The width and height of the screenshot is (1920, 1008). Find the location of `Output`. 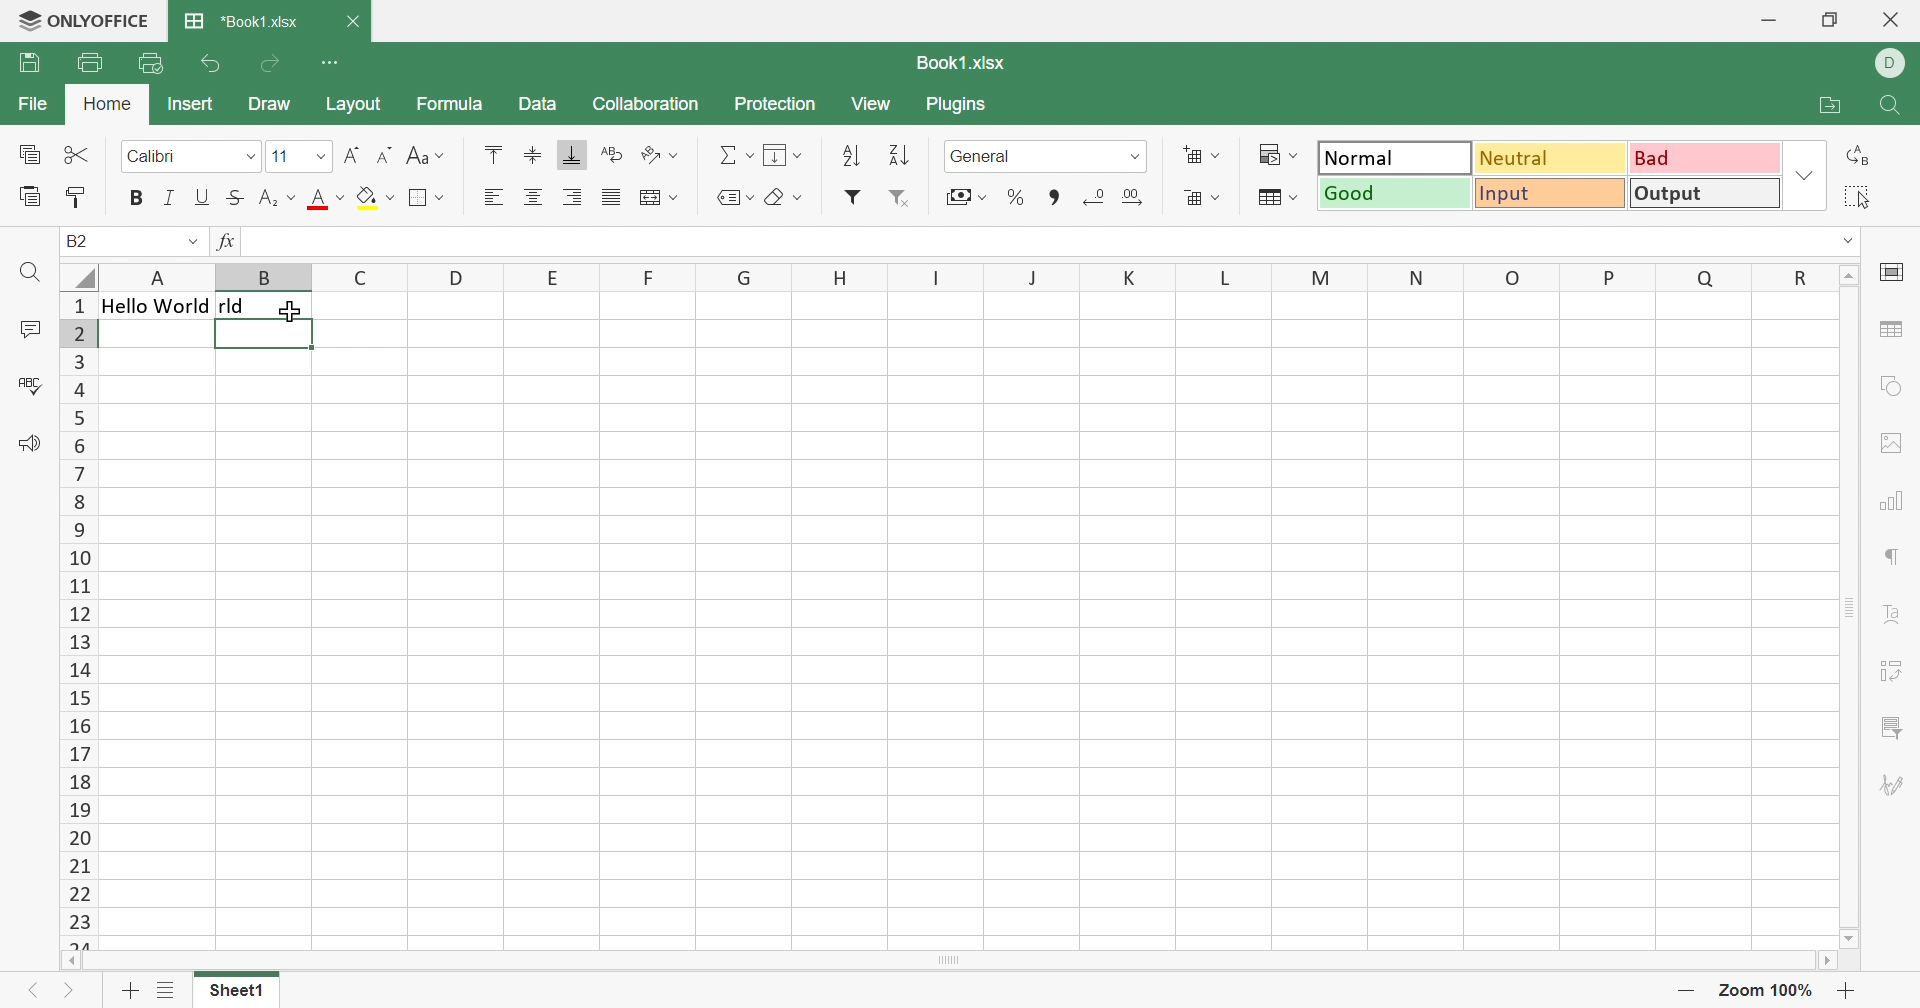

Output is located at coordinates (1704, 193).